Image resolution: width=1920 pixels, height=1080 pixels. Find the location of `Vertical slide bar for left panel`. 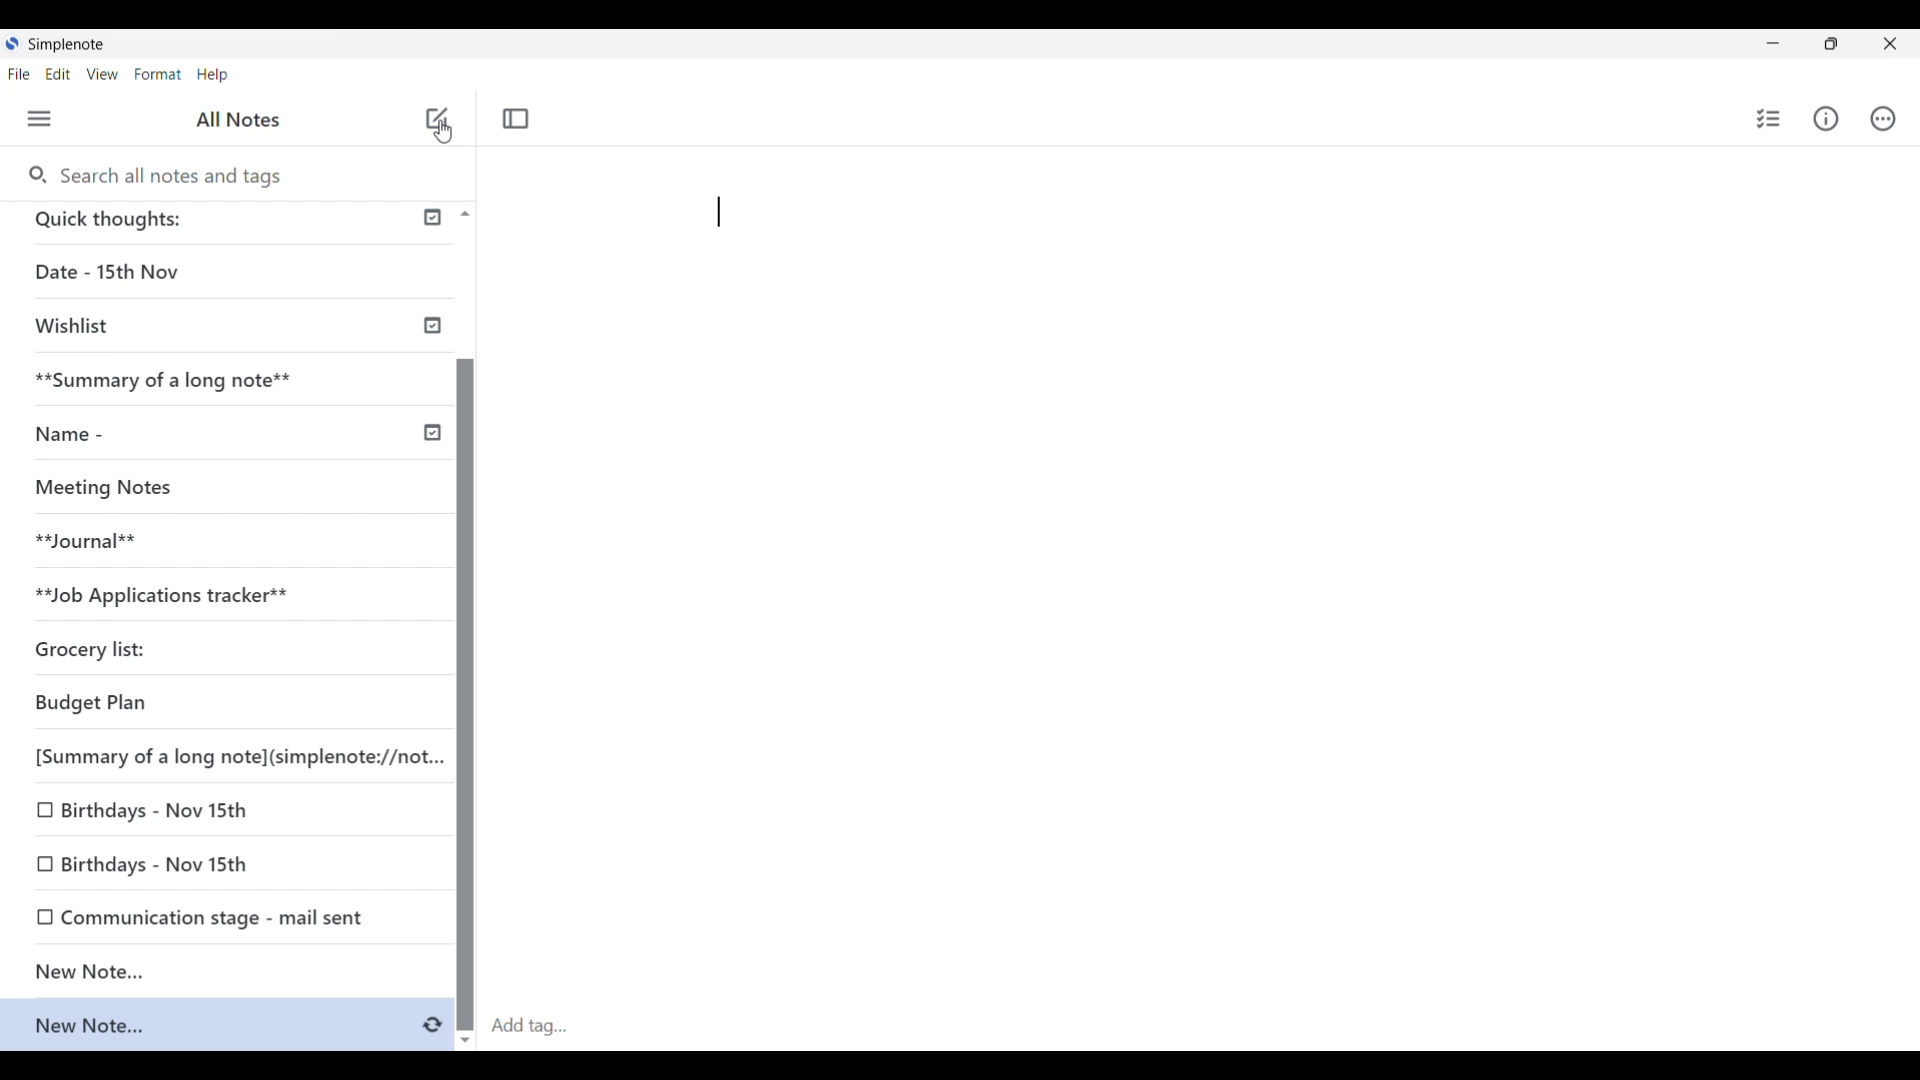

Vertical slide bar for left panel is located at coordinates (466, 676).